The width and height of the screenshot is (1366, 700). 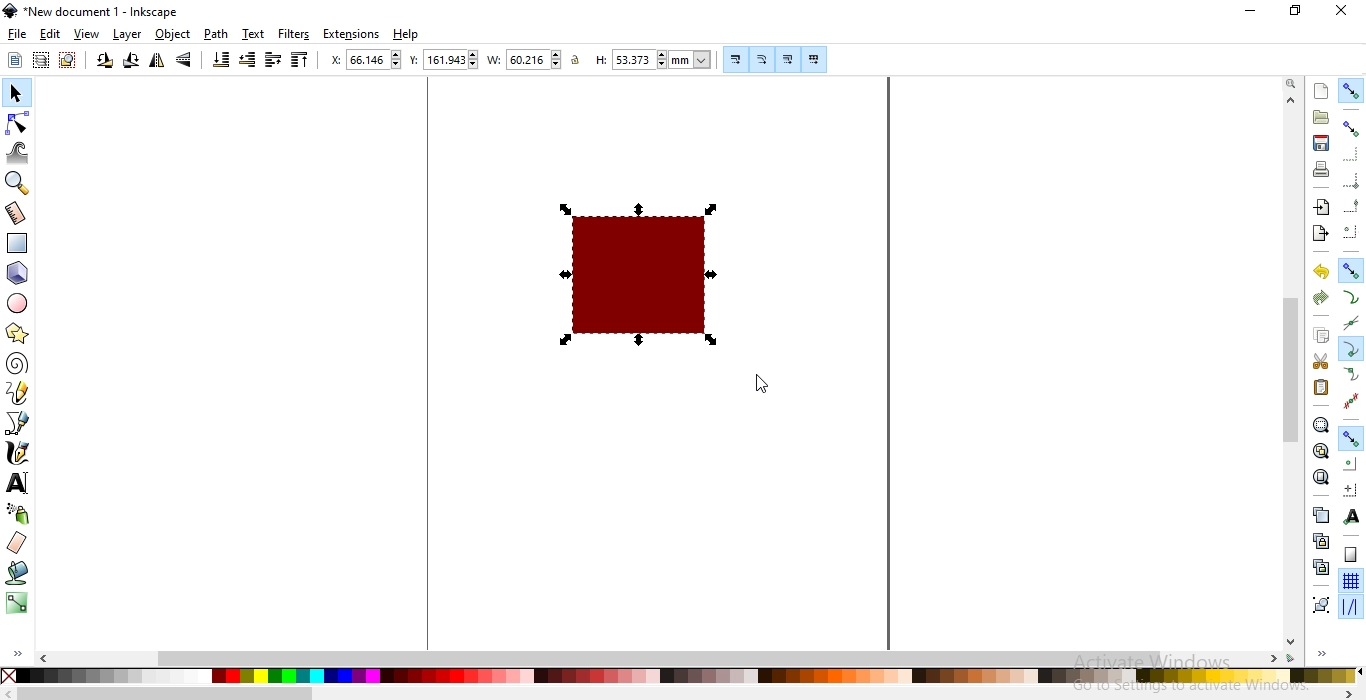 What do you see at coordinates (375, 59) in the screenshot?
I see `66.146` at bounding box center [375, 59].